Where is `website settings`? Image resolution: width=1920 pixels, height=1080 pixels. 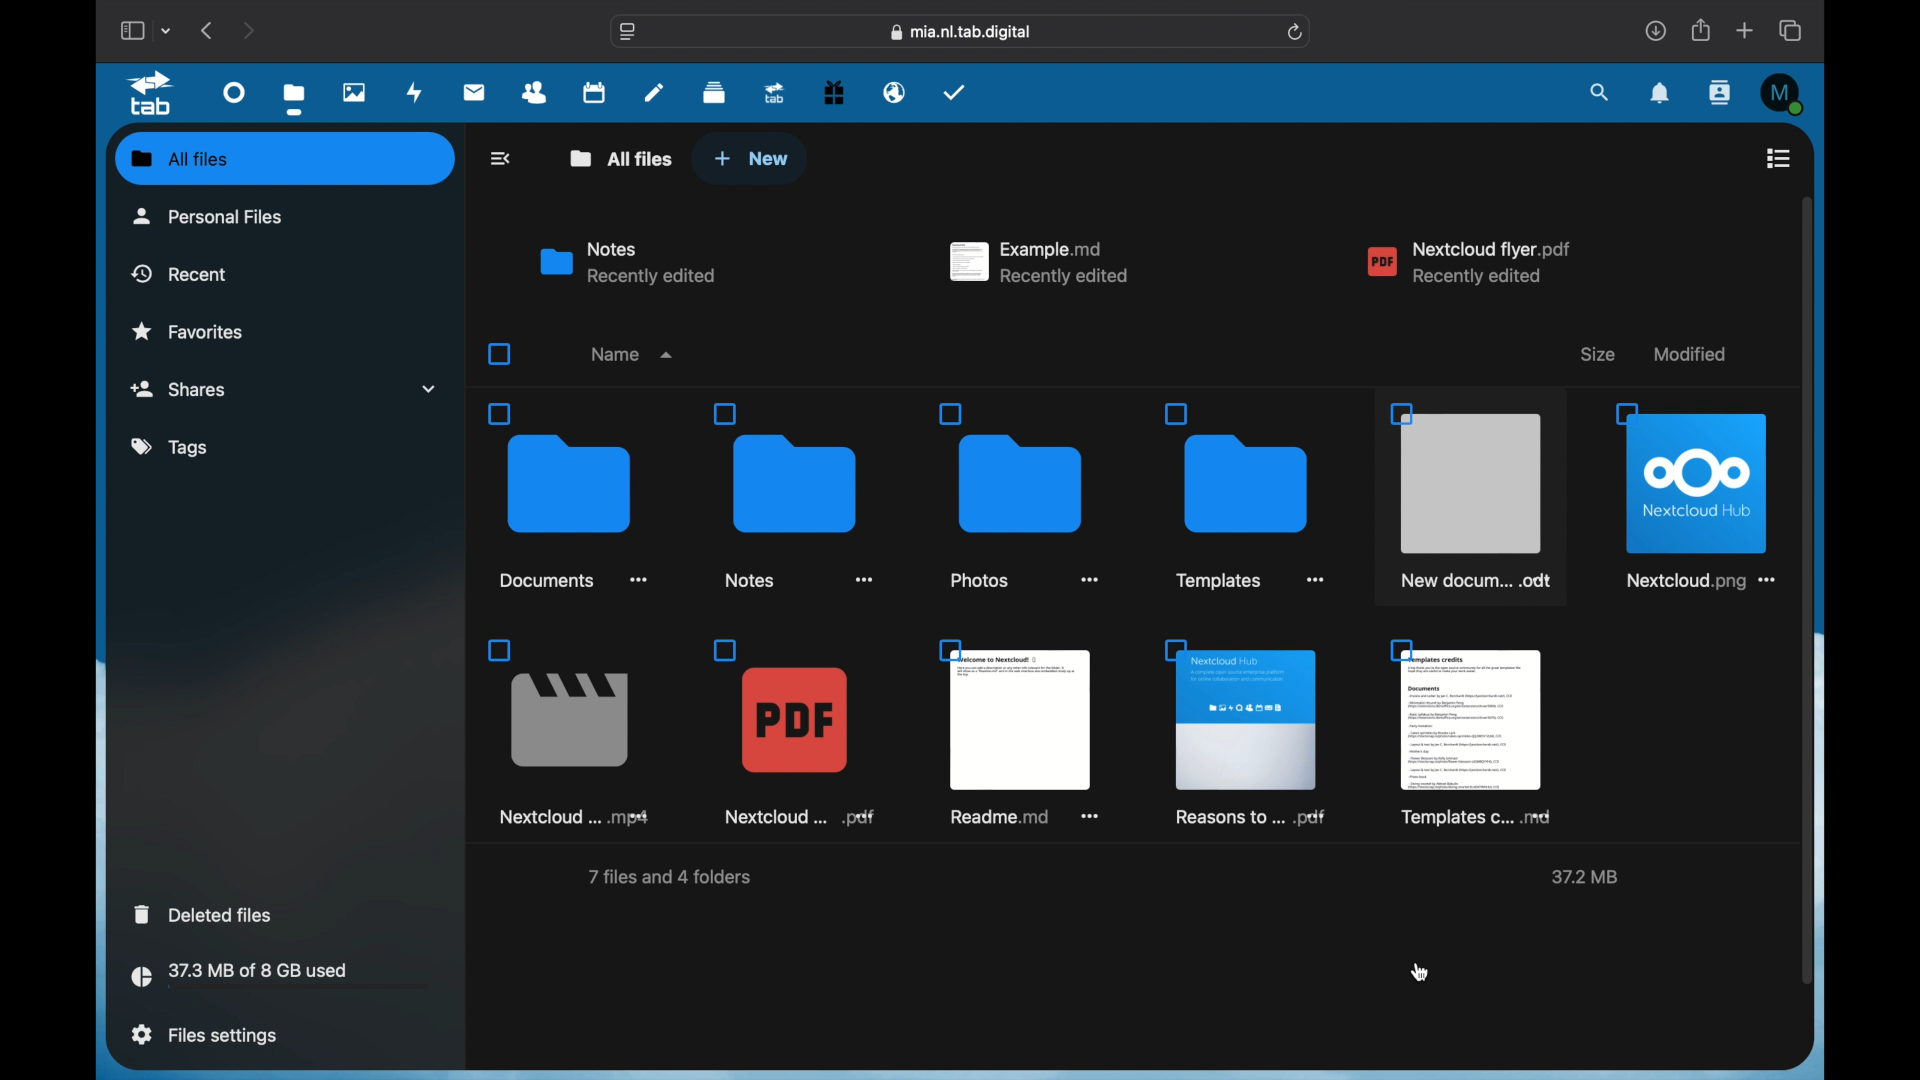
website settings is located at coordinates (628, 32).